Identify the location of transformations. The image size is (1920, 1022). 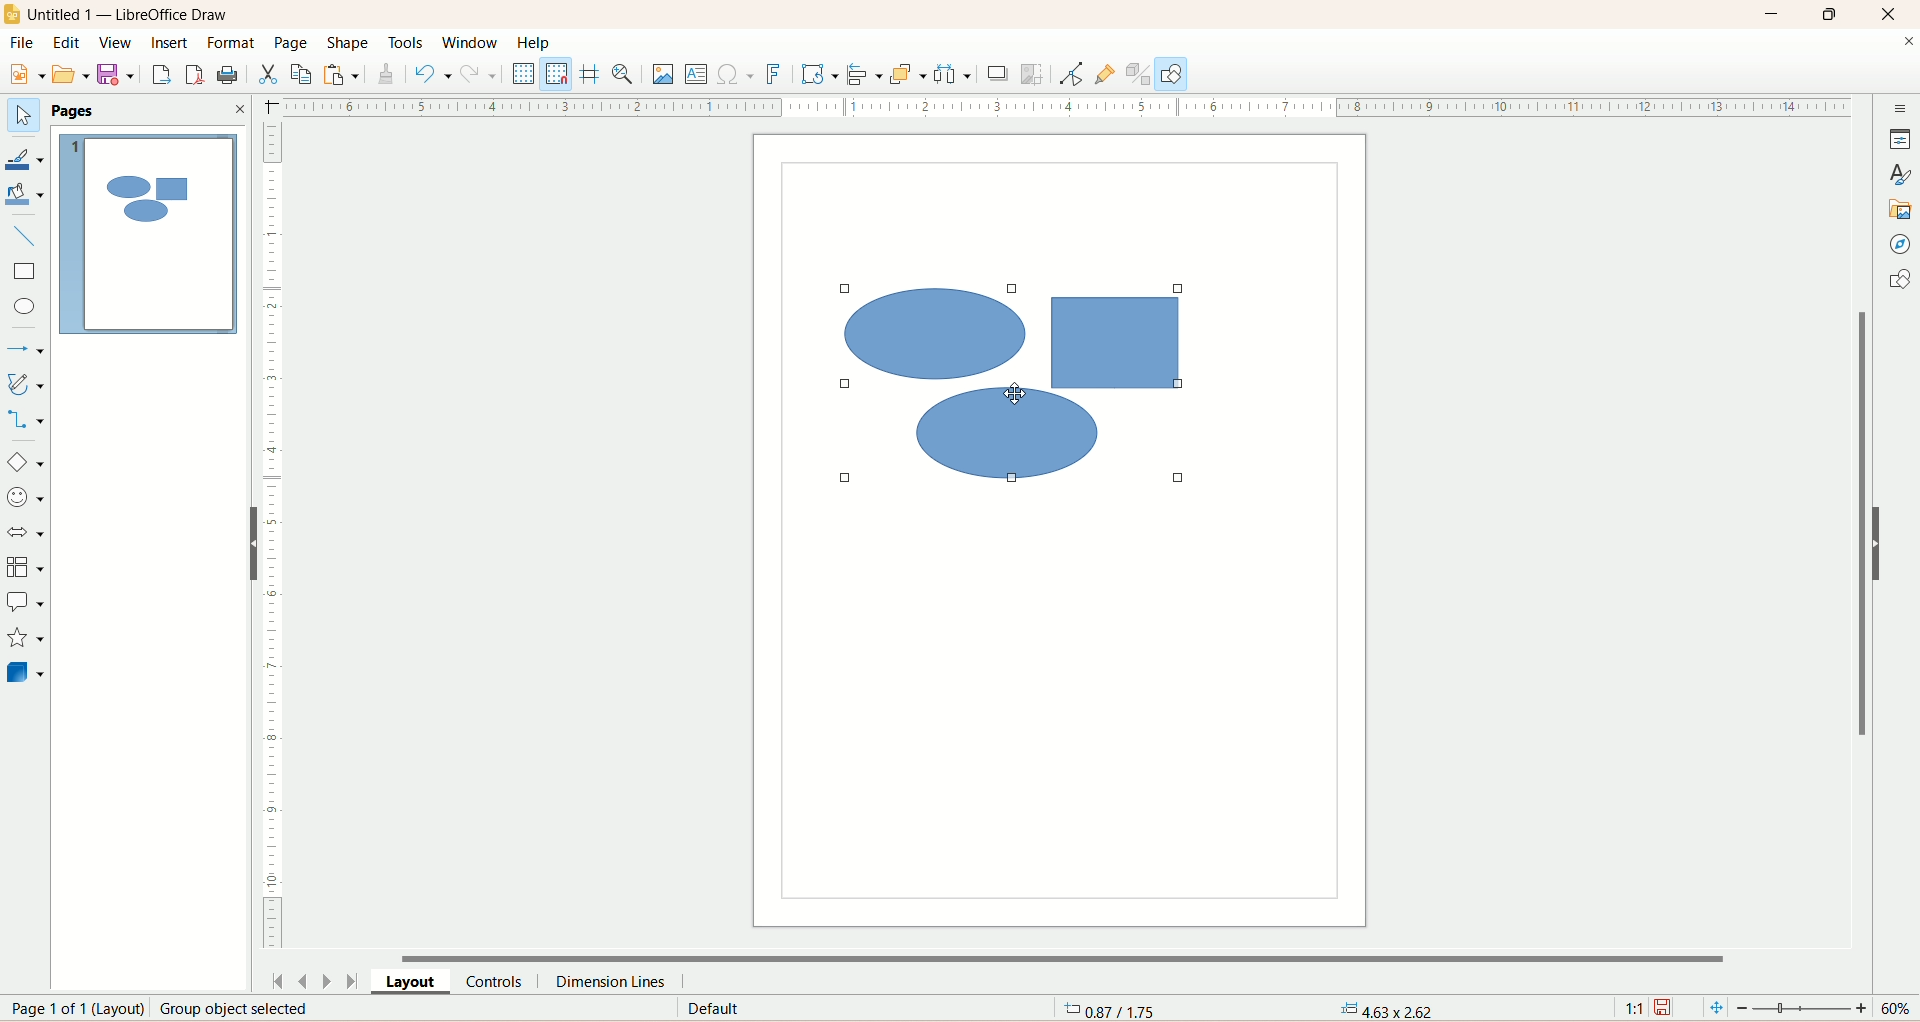
(821, 77).